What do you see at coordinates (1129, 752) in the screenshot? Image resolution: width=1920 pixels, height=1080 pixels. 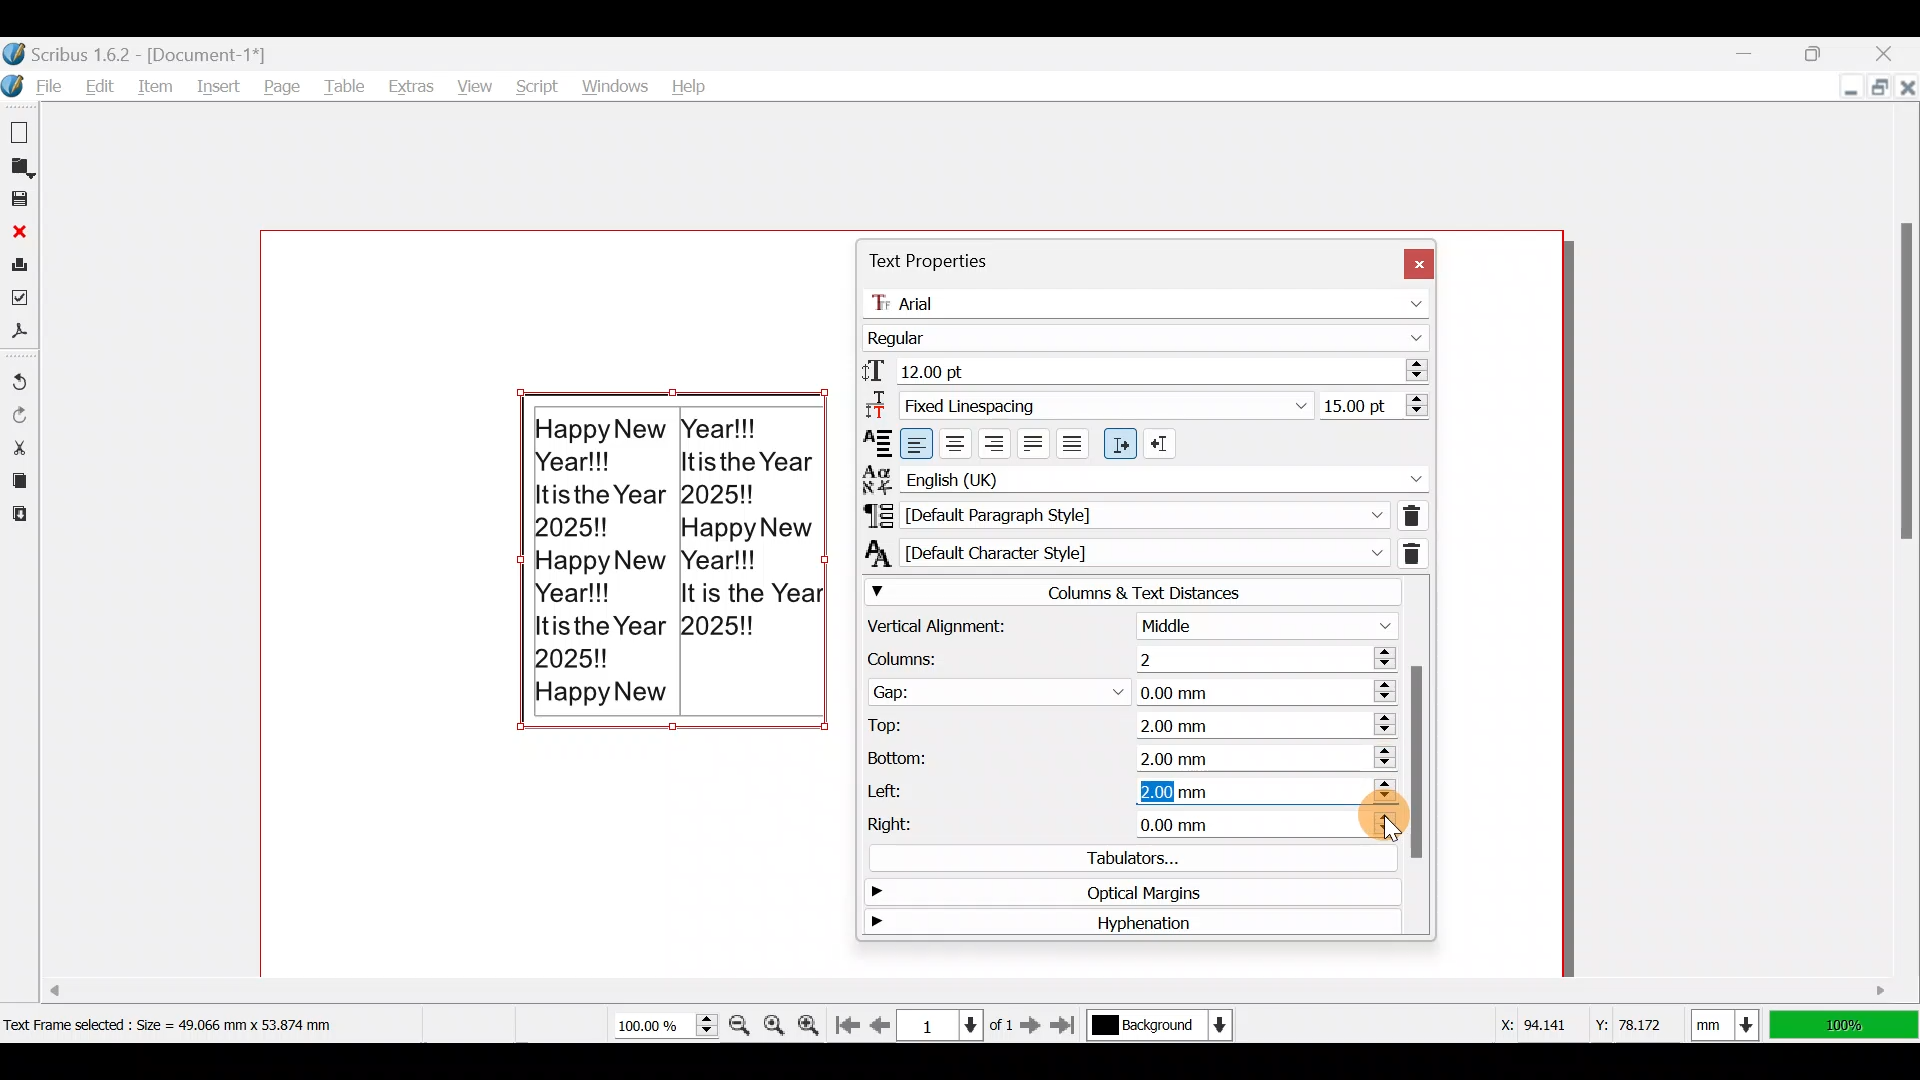 I see `Bottom` at bounding box center [1129, 752].